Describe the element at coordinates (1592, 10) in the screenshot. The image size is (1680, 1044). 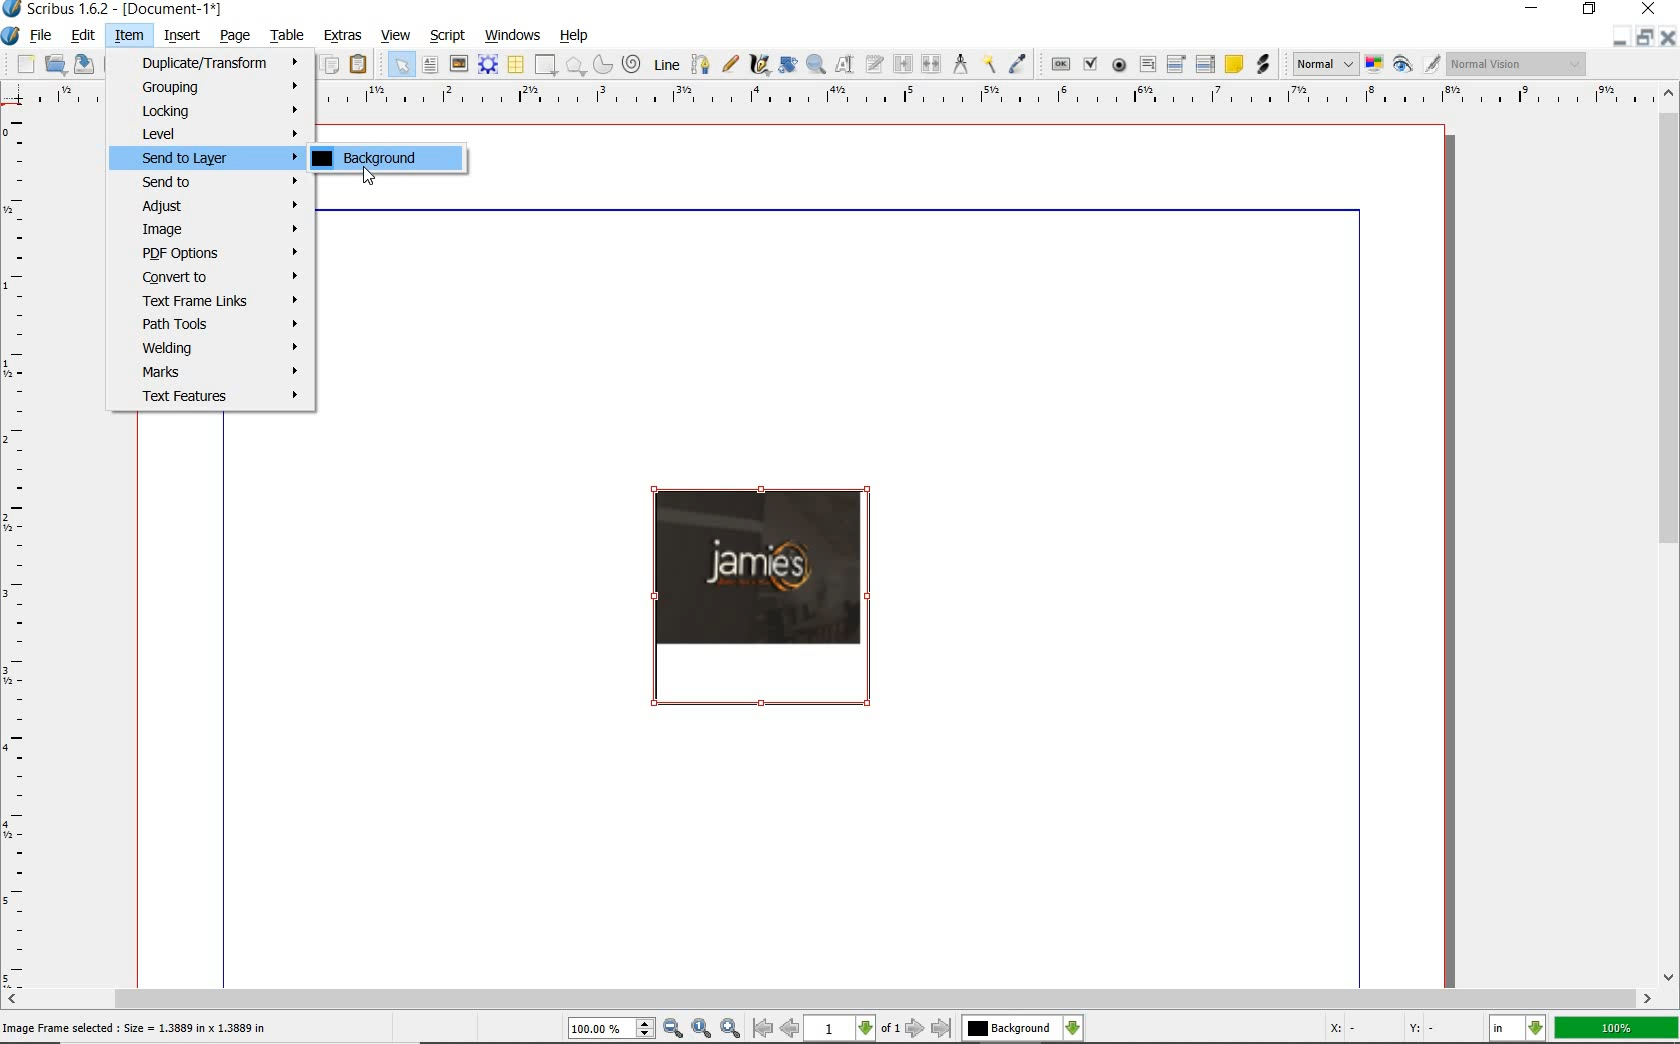
I see `restore` at that location.